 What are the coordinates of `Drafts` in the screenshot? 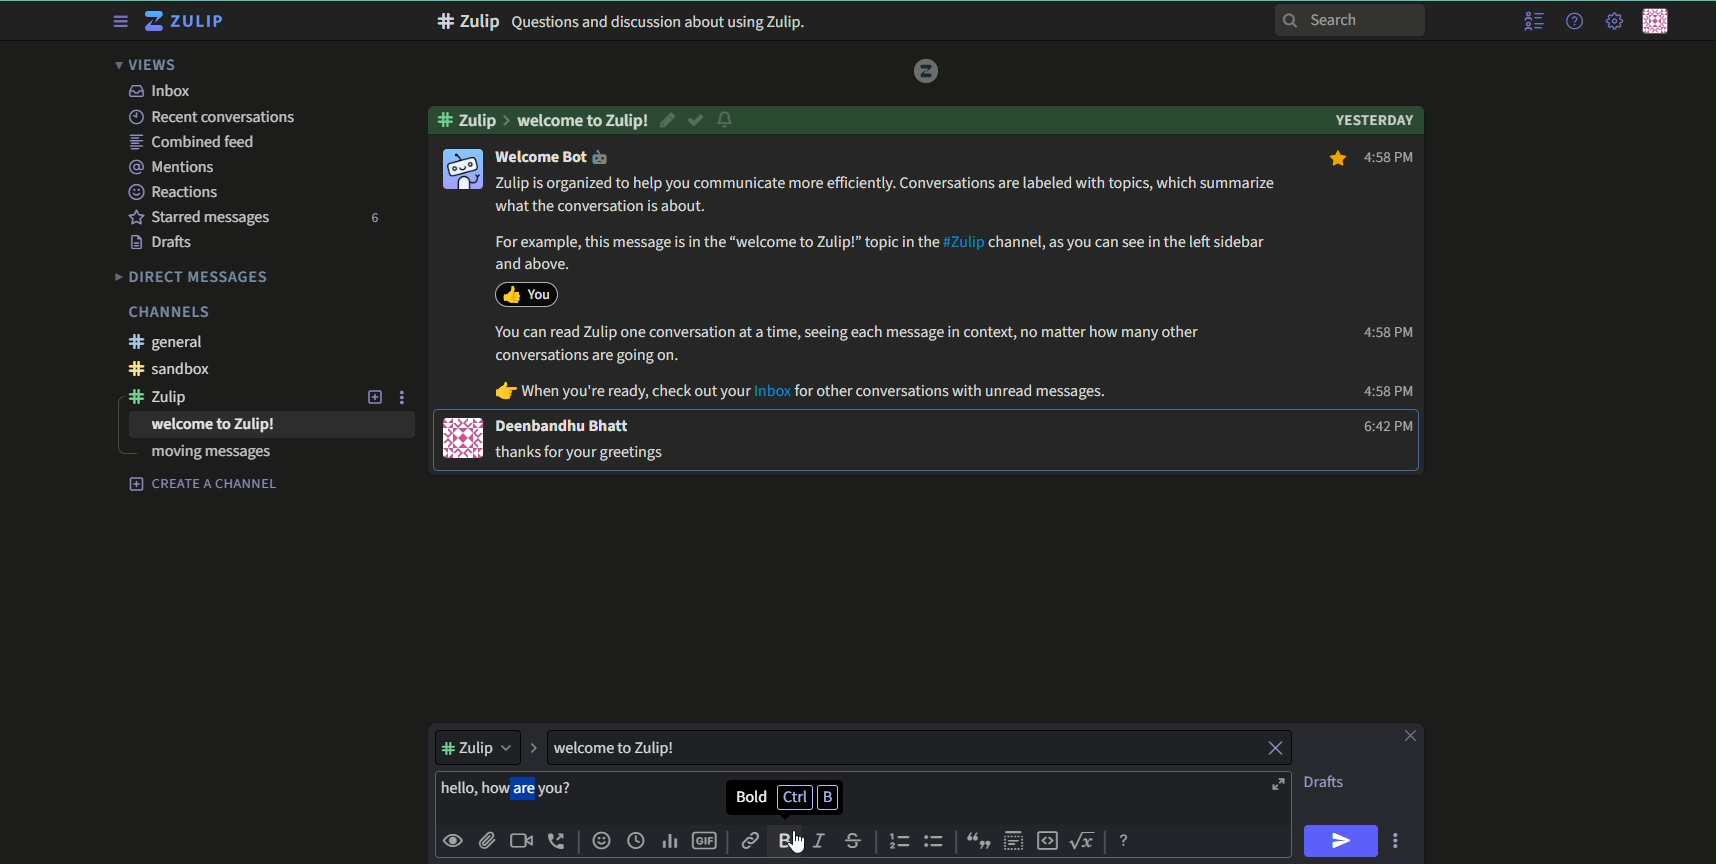 It's located at (164, 243).